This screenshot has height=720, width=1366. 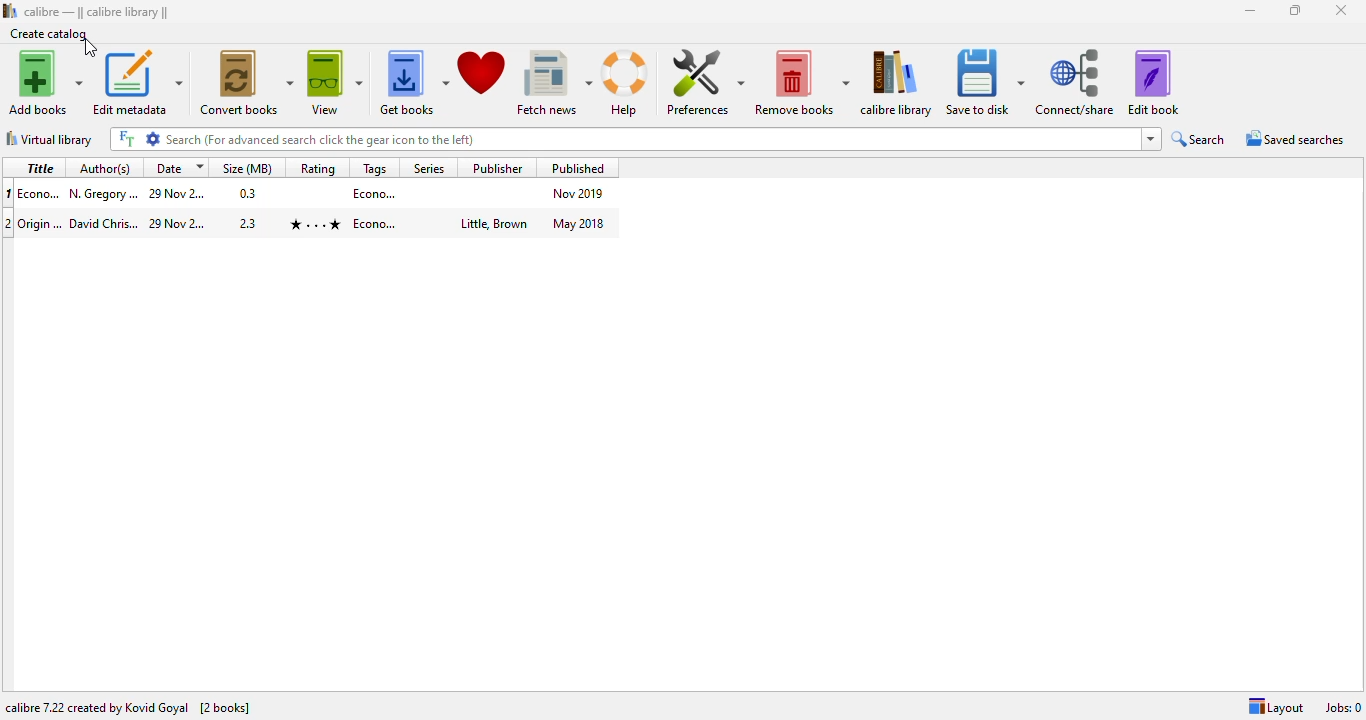 I want to click on edit metadata, so click(x=137, y=83).